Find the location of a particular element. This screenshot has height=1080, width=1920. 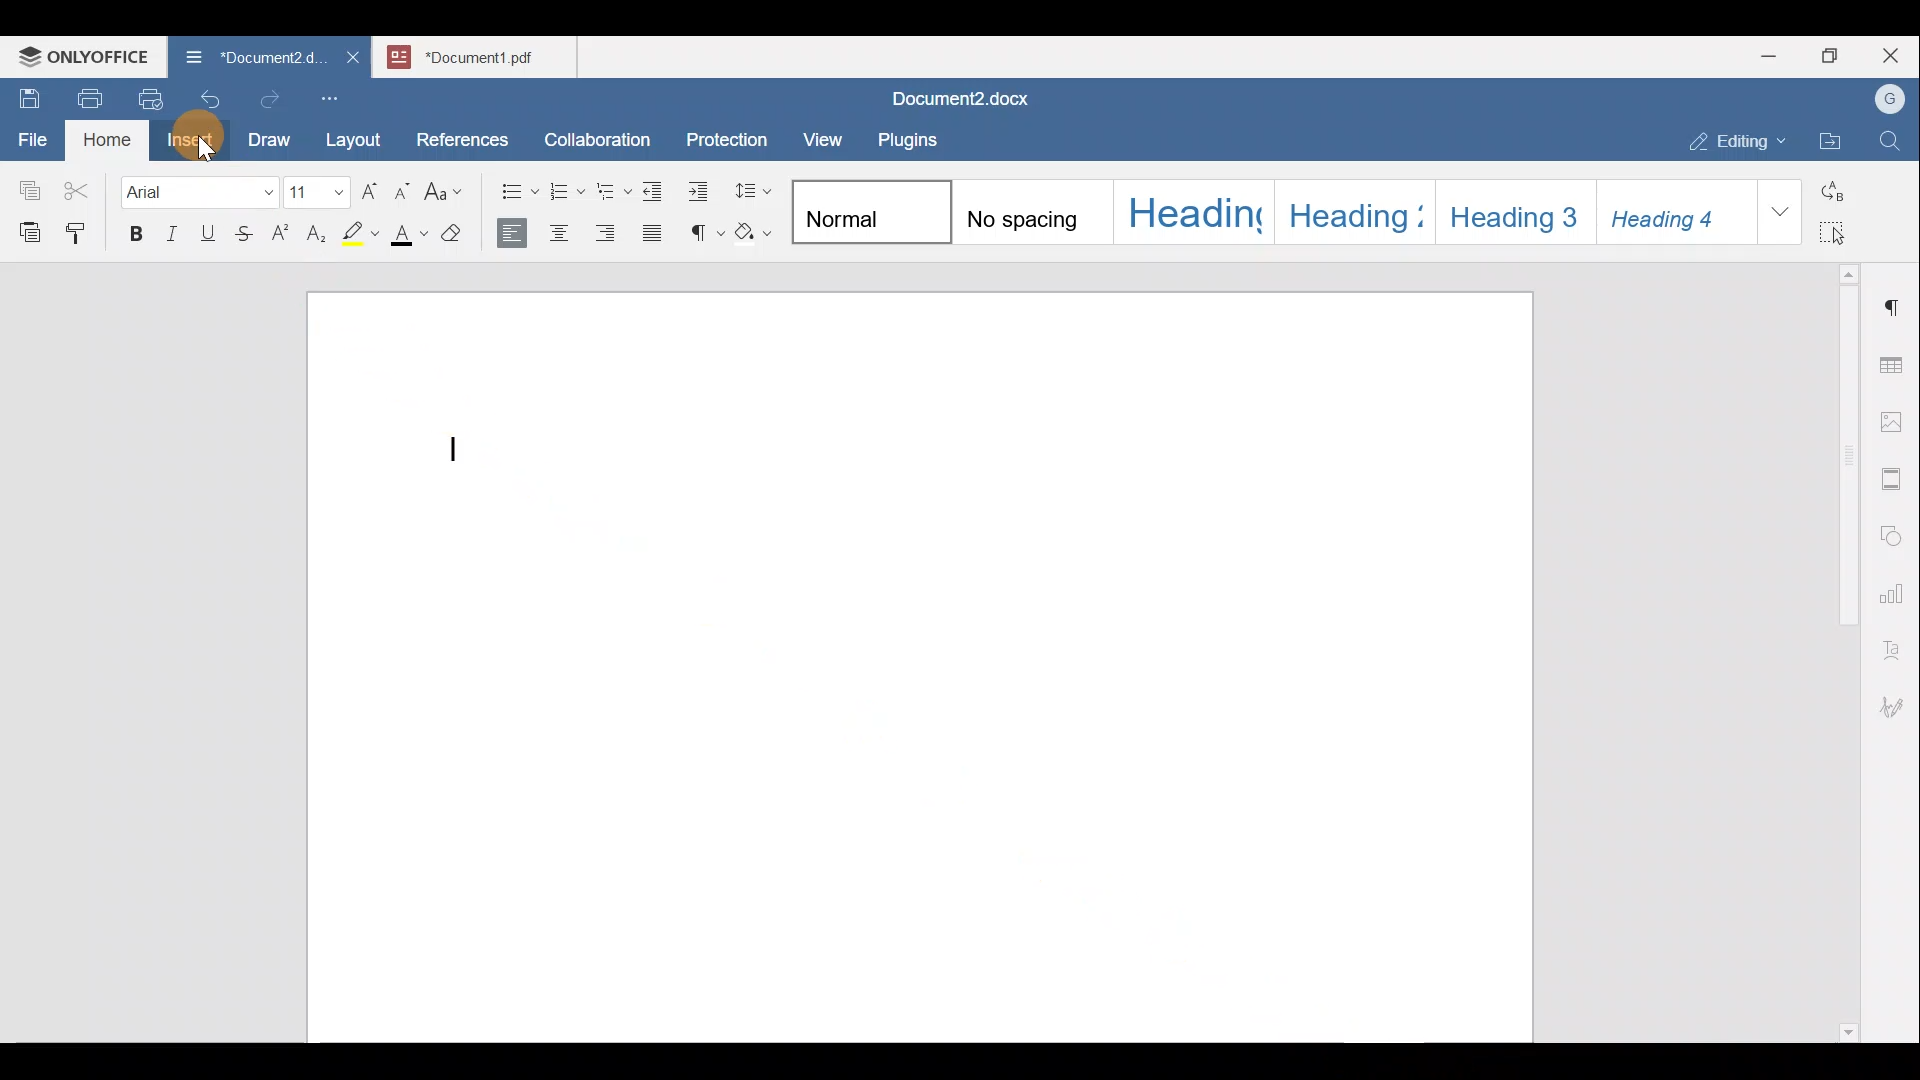

Open file location is located at coordinates (1835, 143).